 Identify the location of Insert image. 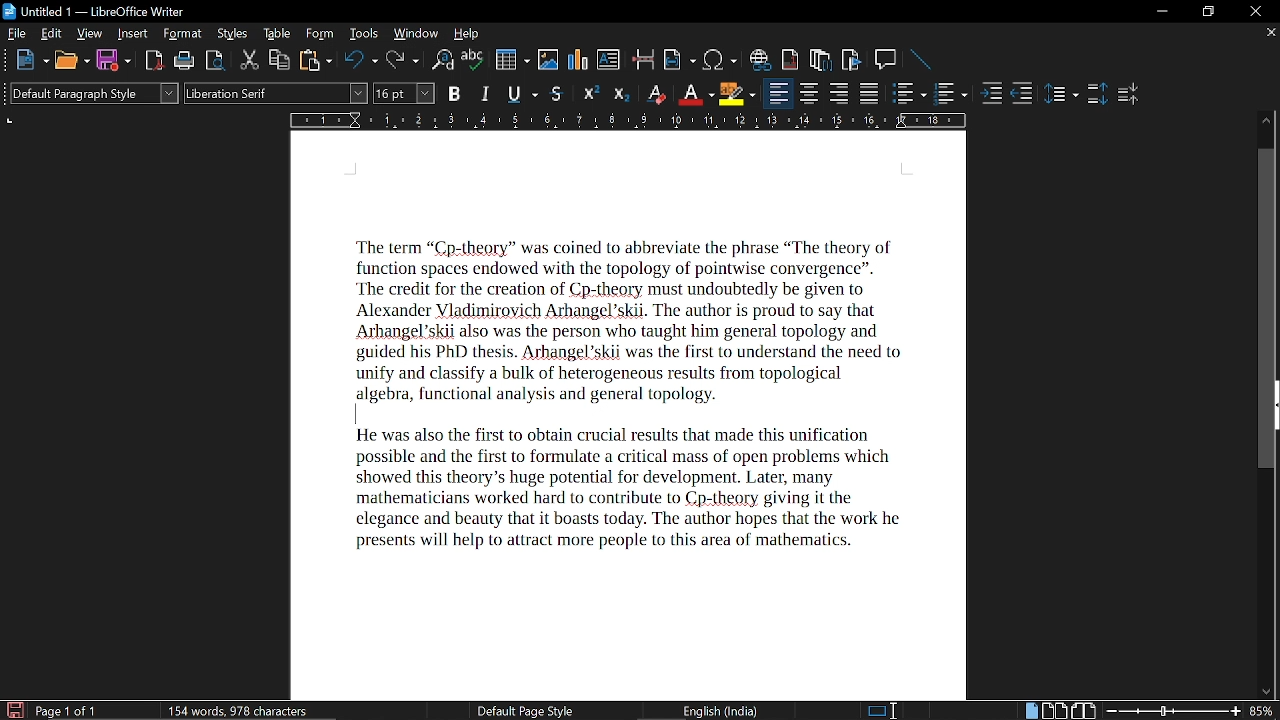
(550, 59).